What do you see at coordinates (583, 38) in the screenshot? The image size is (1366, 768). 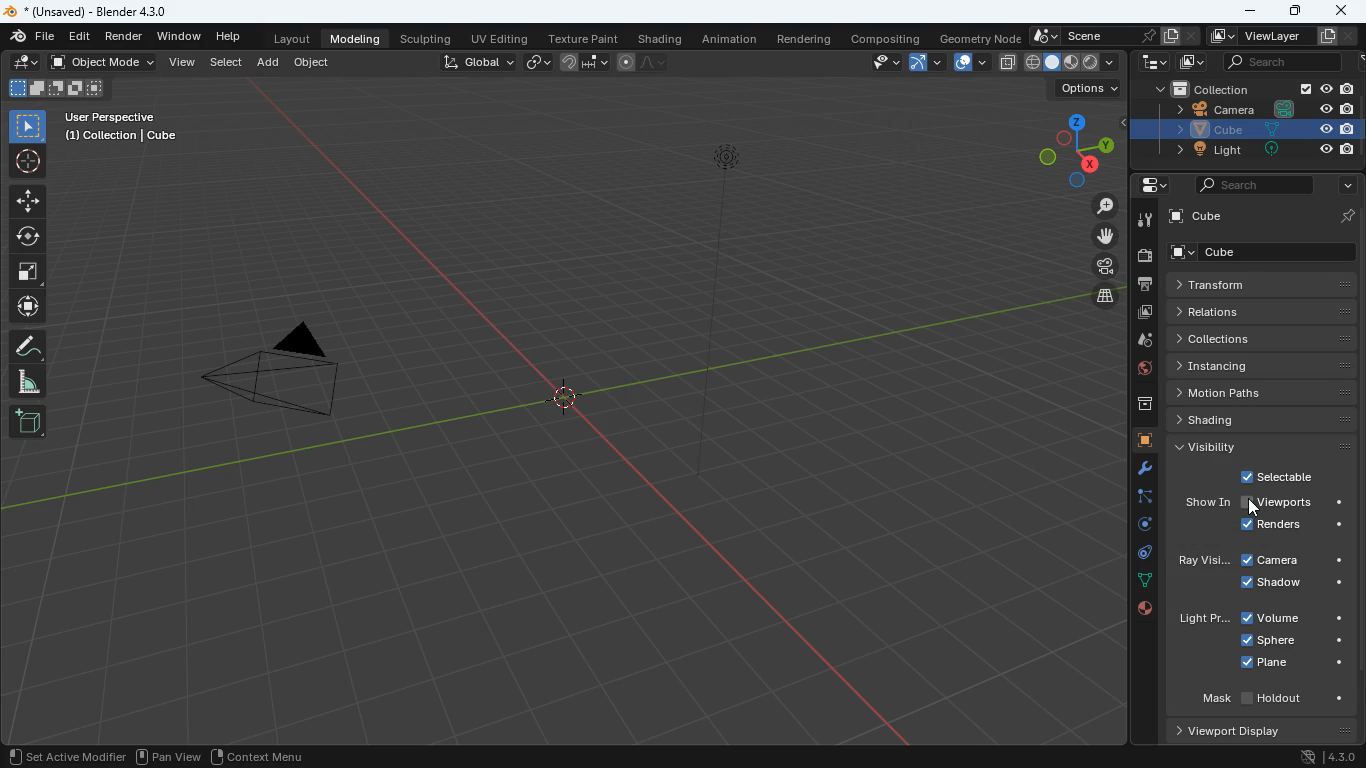 I see `texture paint` at bounding box center [583, 38].